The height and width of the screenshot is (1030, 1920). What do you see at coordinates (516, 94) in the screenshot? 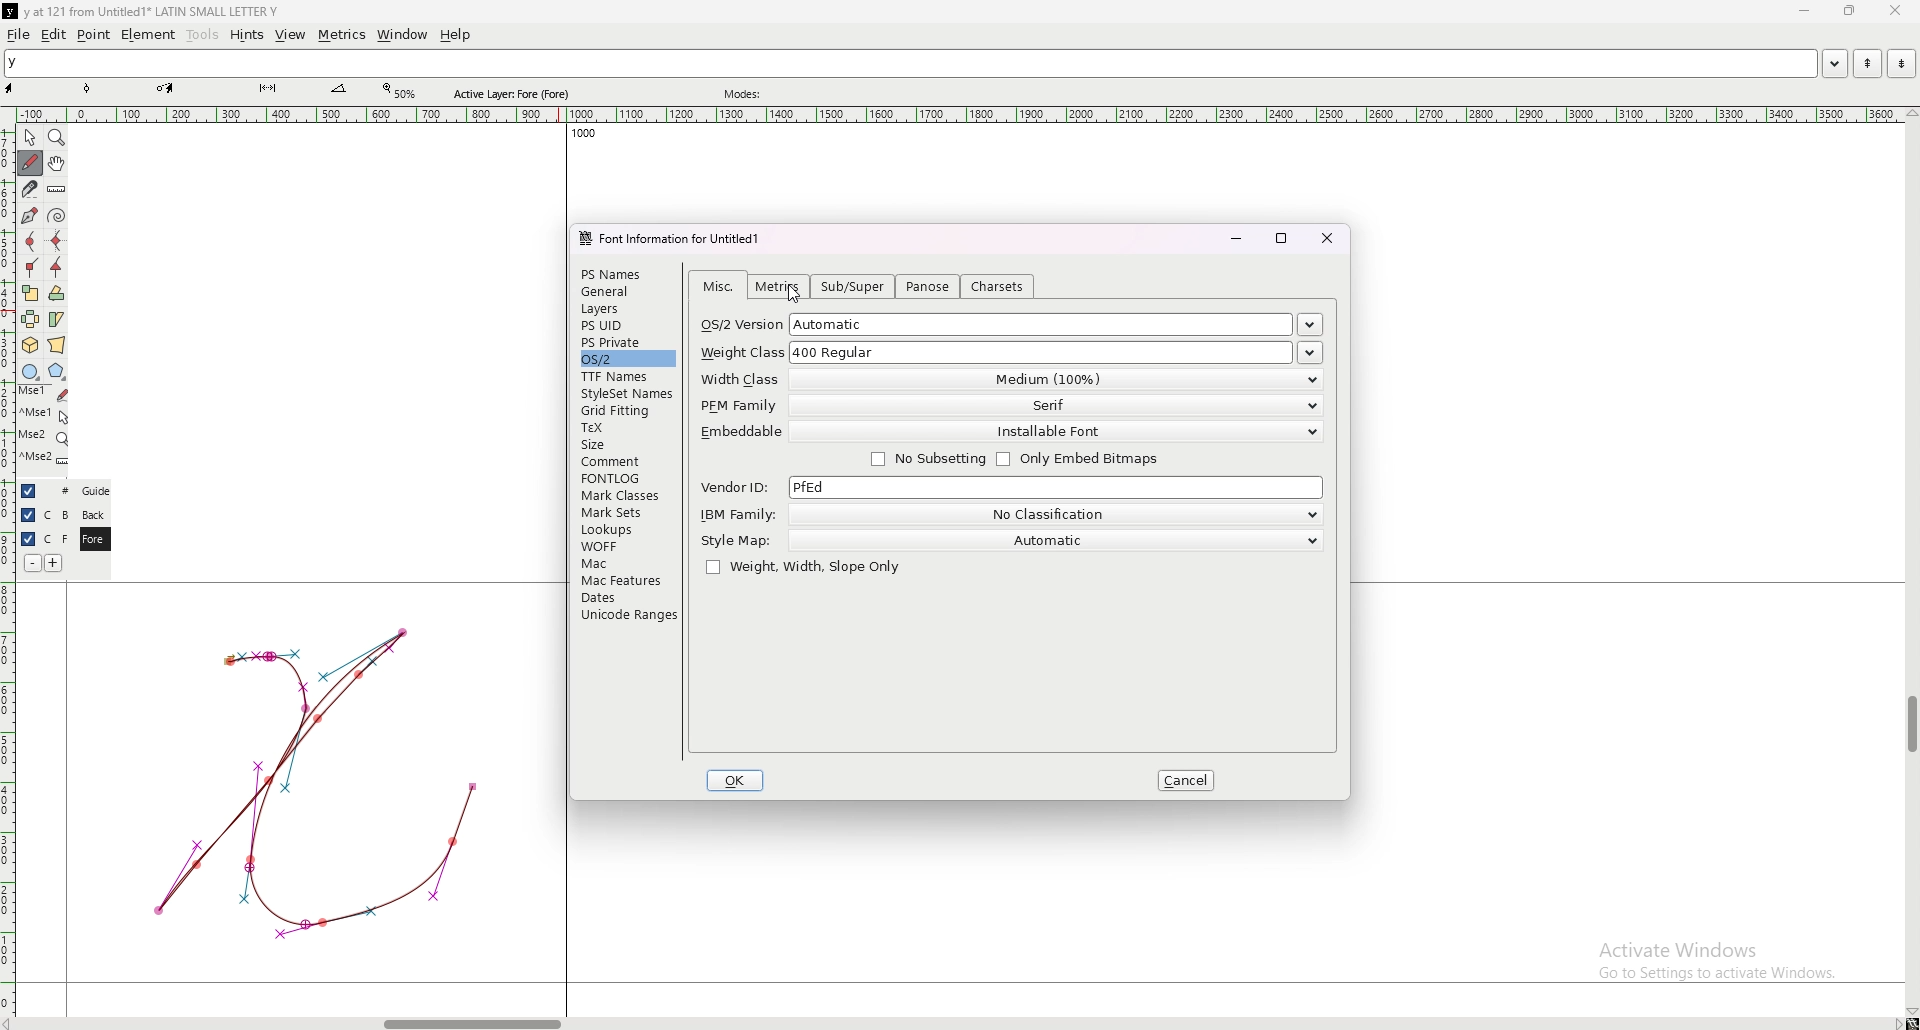
I see `active layer` at bounding box center [516, 94].